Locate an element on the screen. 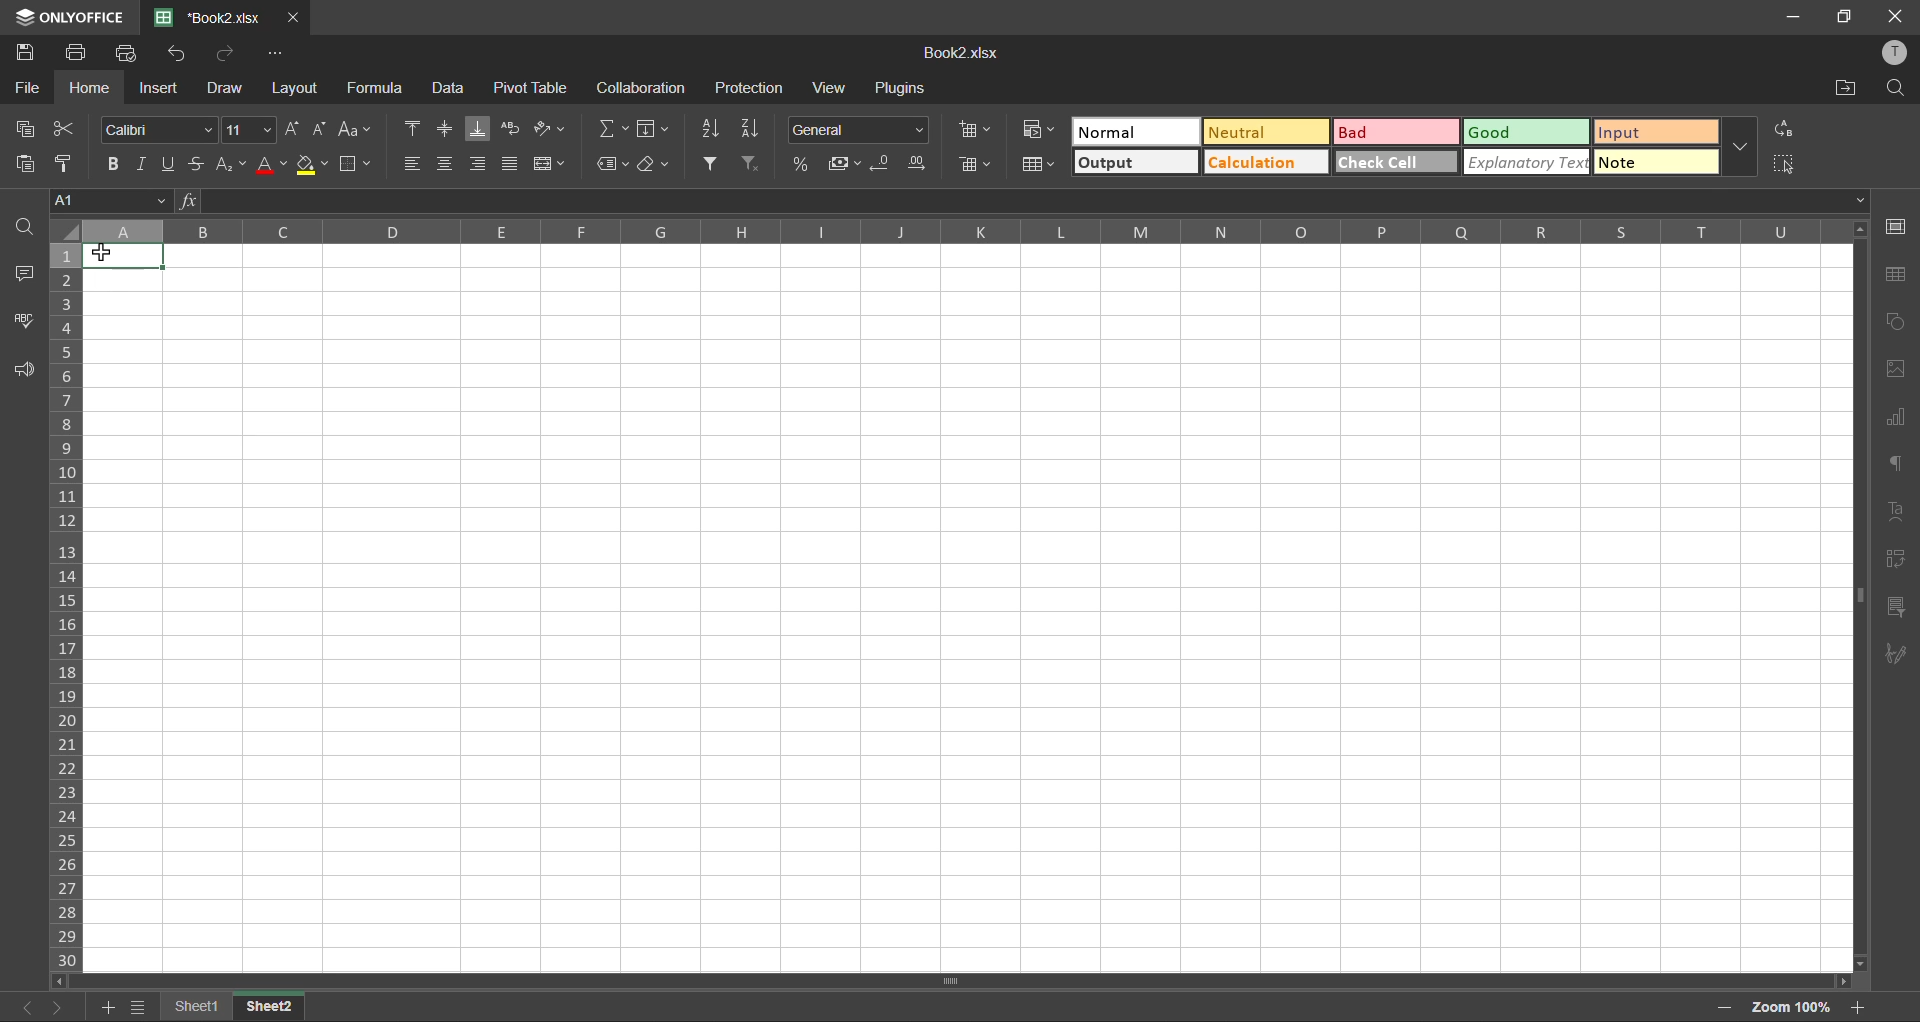 The height and width of the screenshot is (1022, 1920). font size is located at coordinates (251, 129).